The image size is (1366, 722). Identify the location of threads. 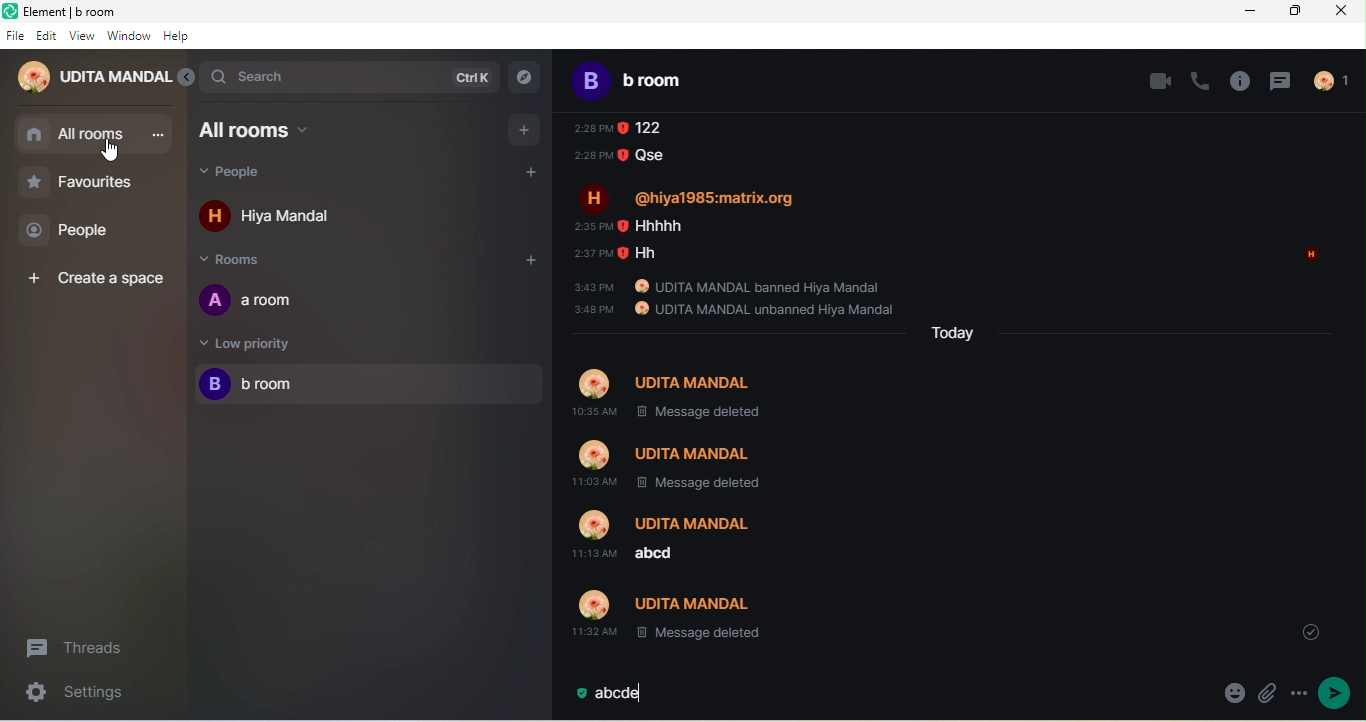
(83, 646).